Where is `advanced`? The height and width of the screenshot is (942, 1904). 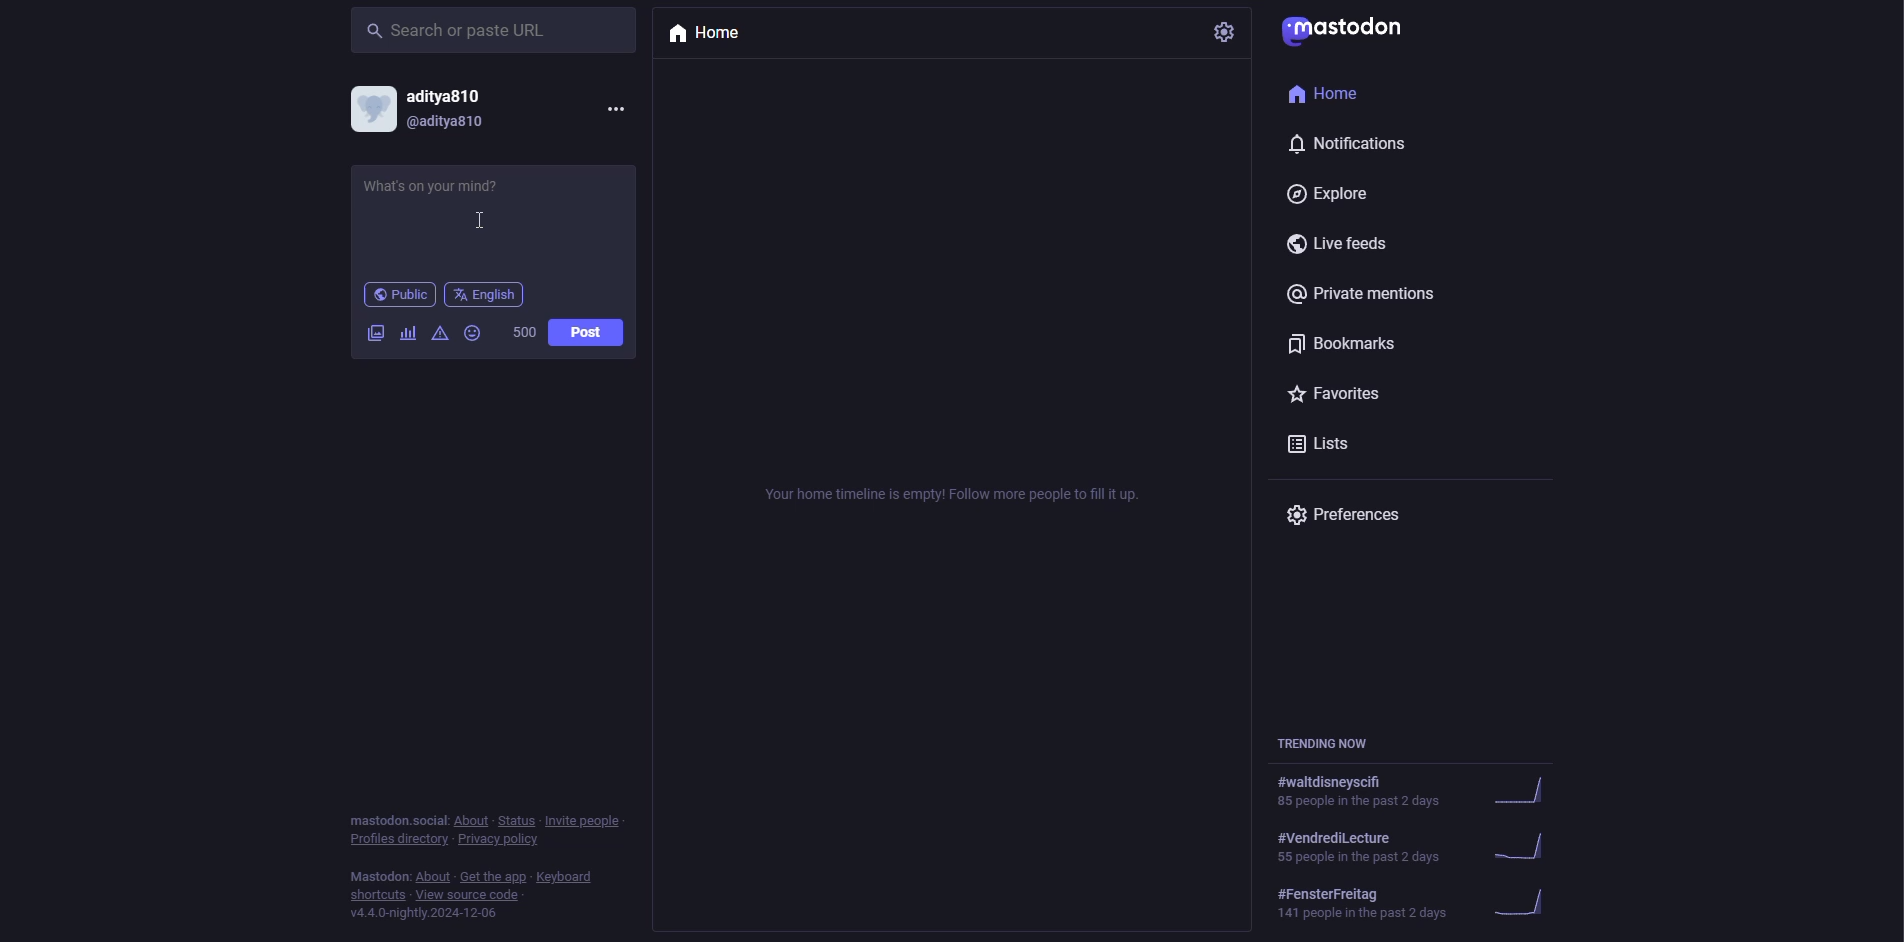 advanced is located at coordinates (439, 335).